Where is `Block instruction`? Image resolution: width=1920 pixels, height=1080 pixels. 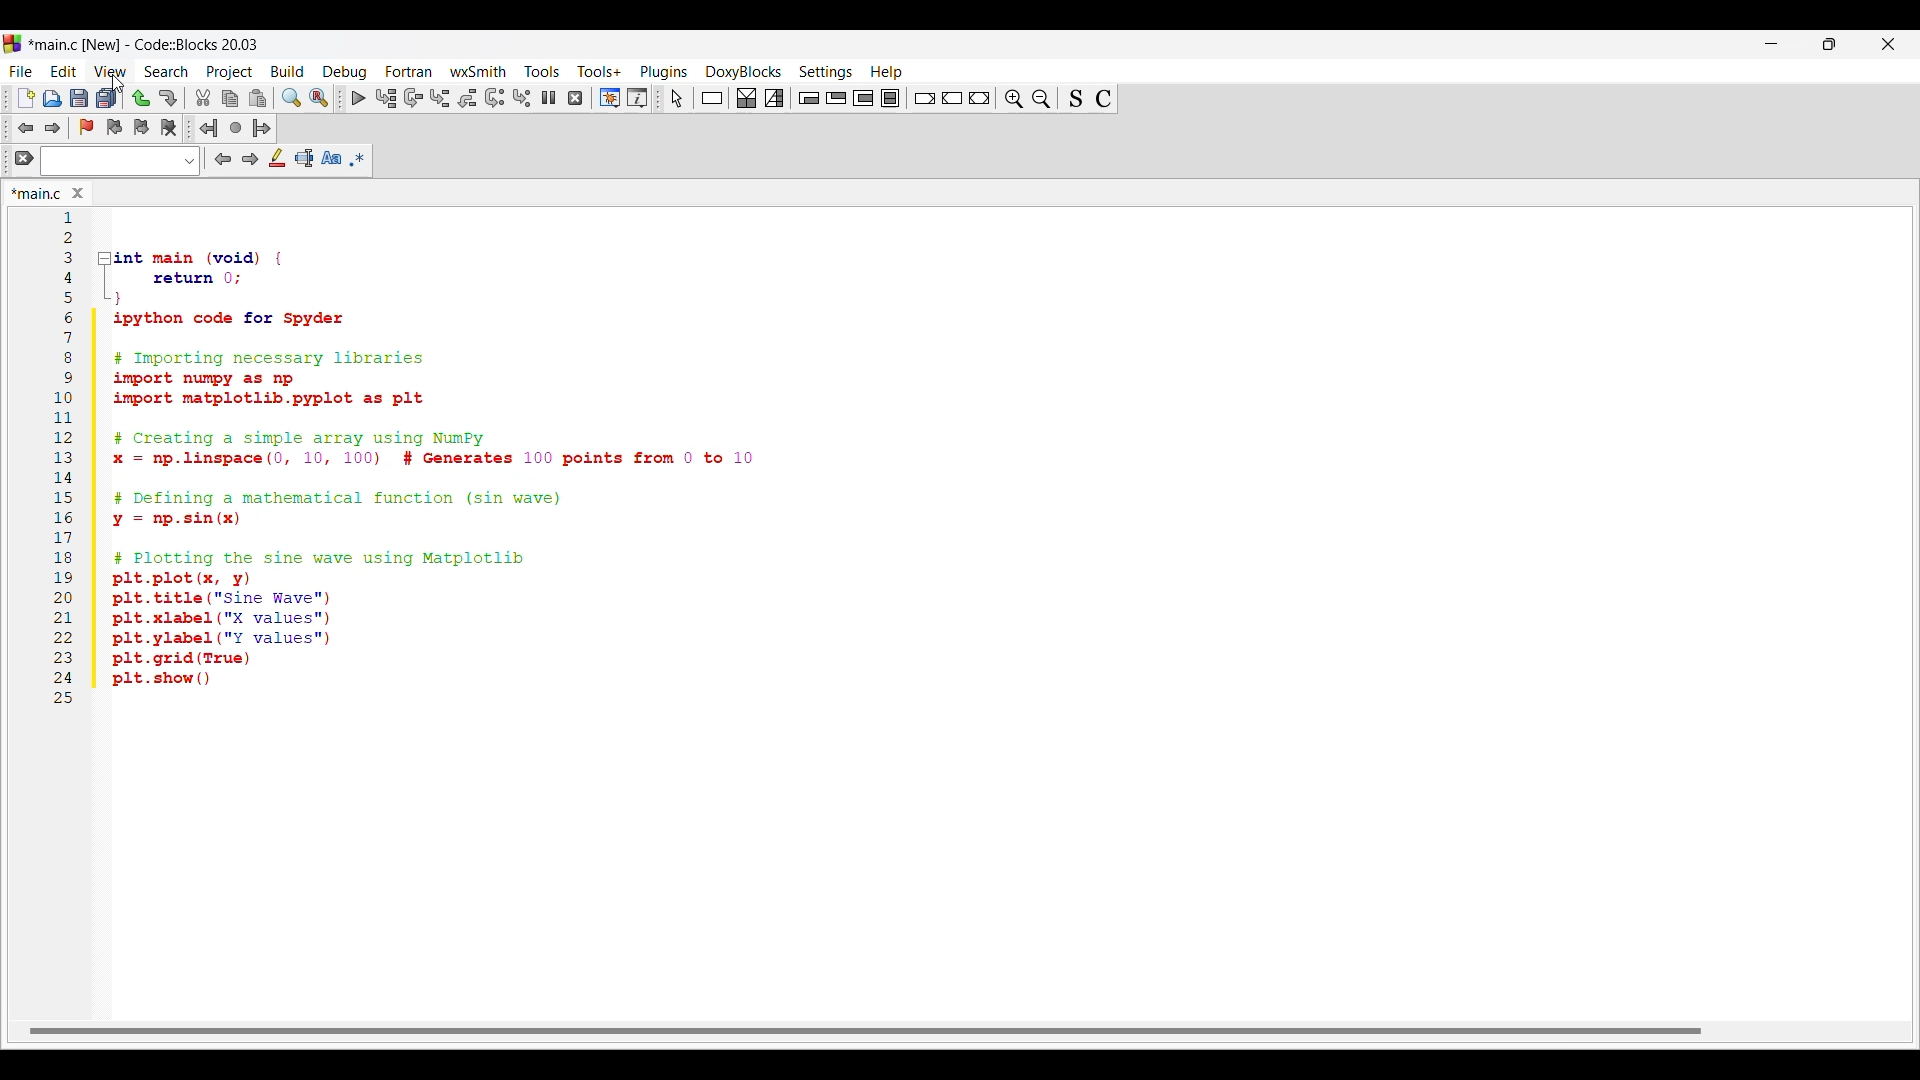
Block instruction is located at coordinates (890, 97).